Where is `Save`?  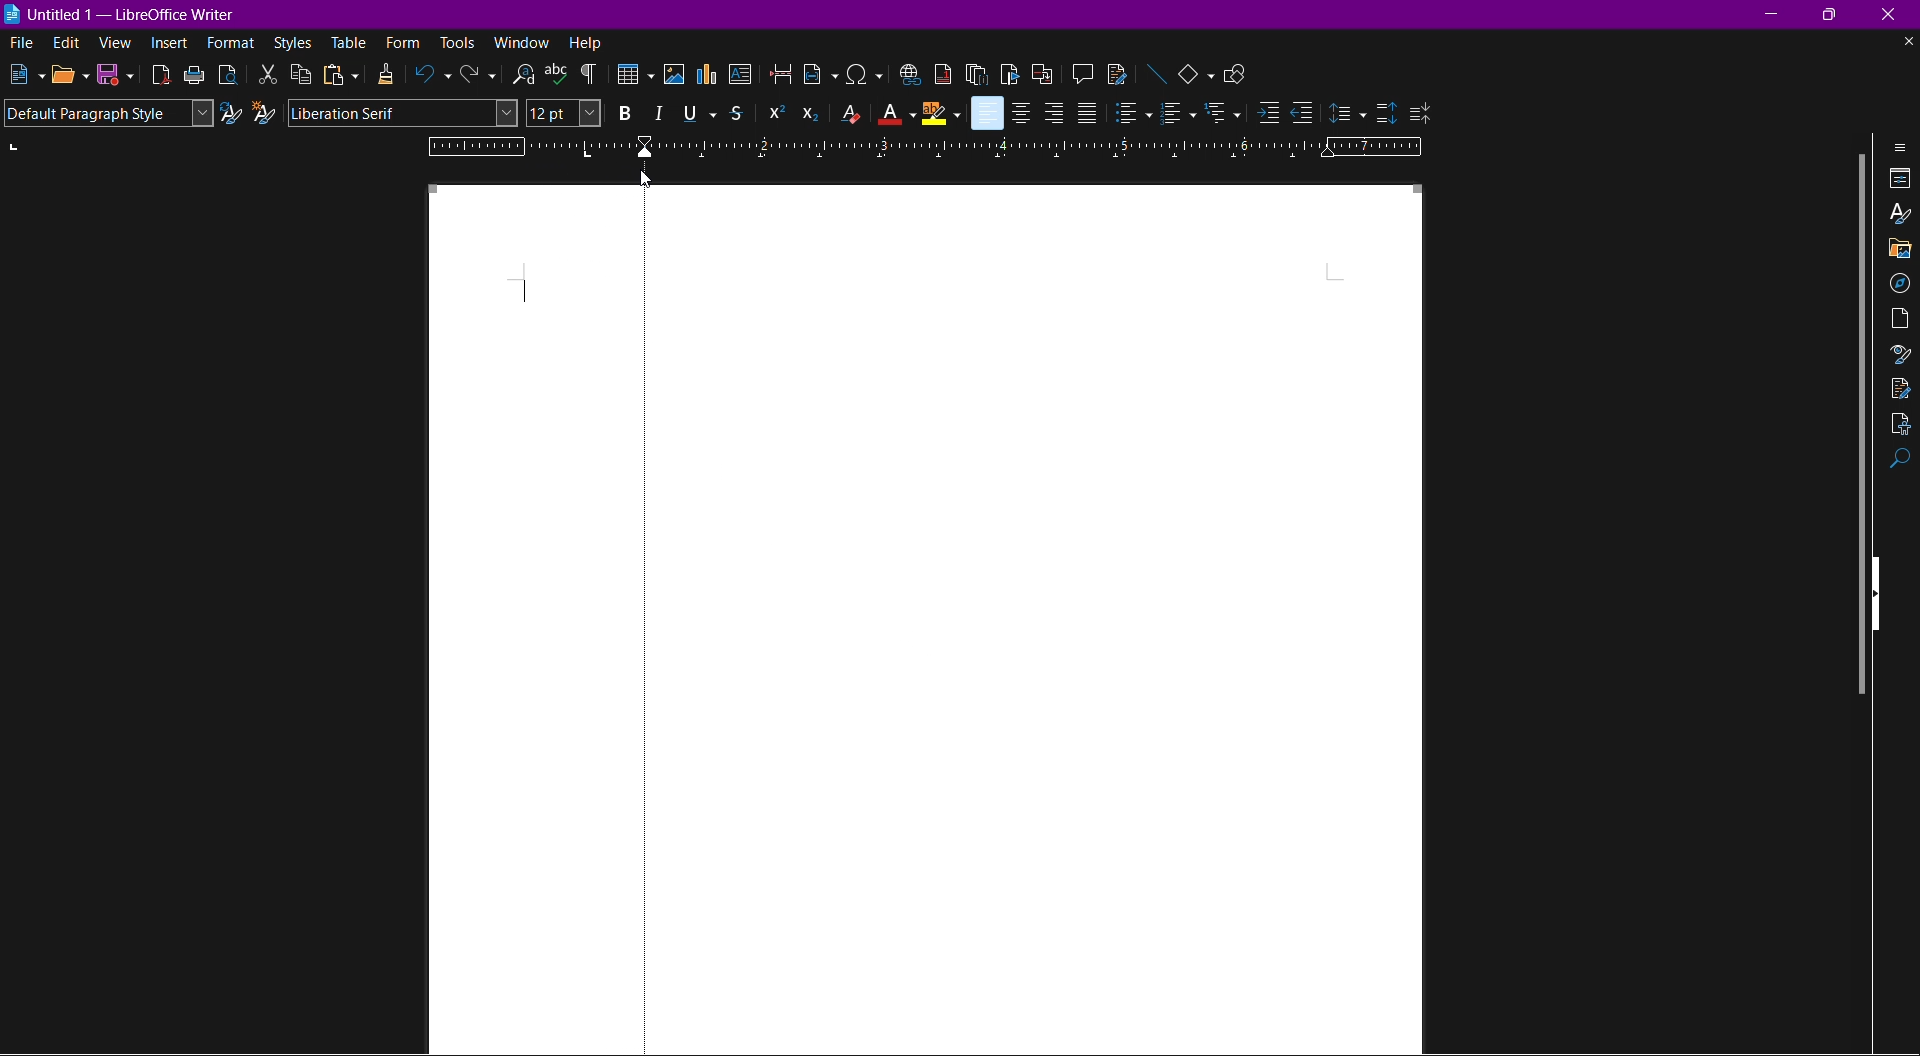 Save is located at coordinates (116, 76).